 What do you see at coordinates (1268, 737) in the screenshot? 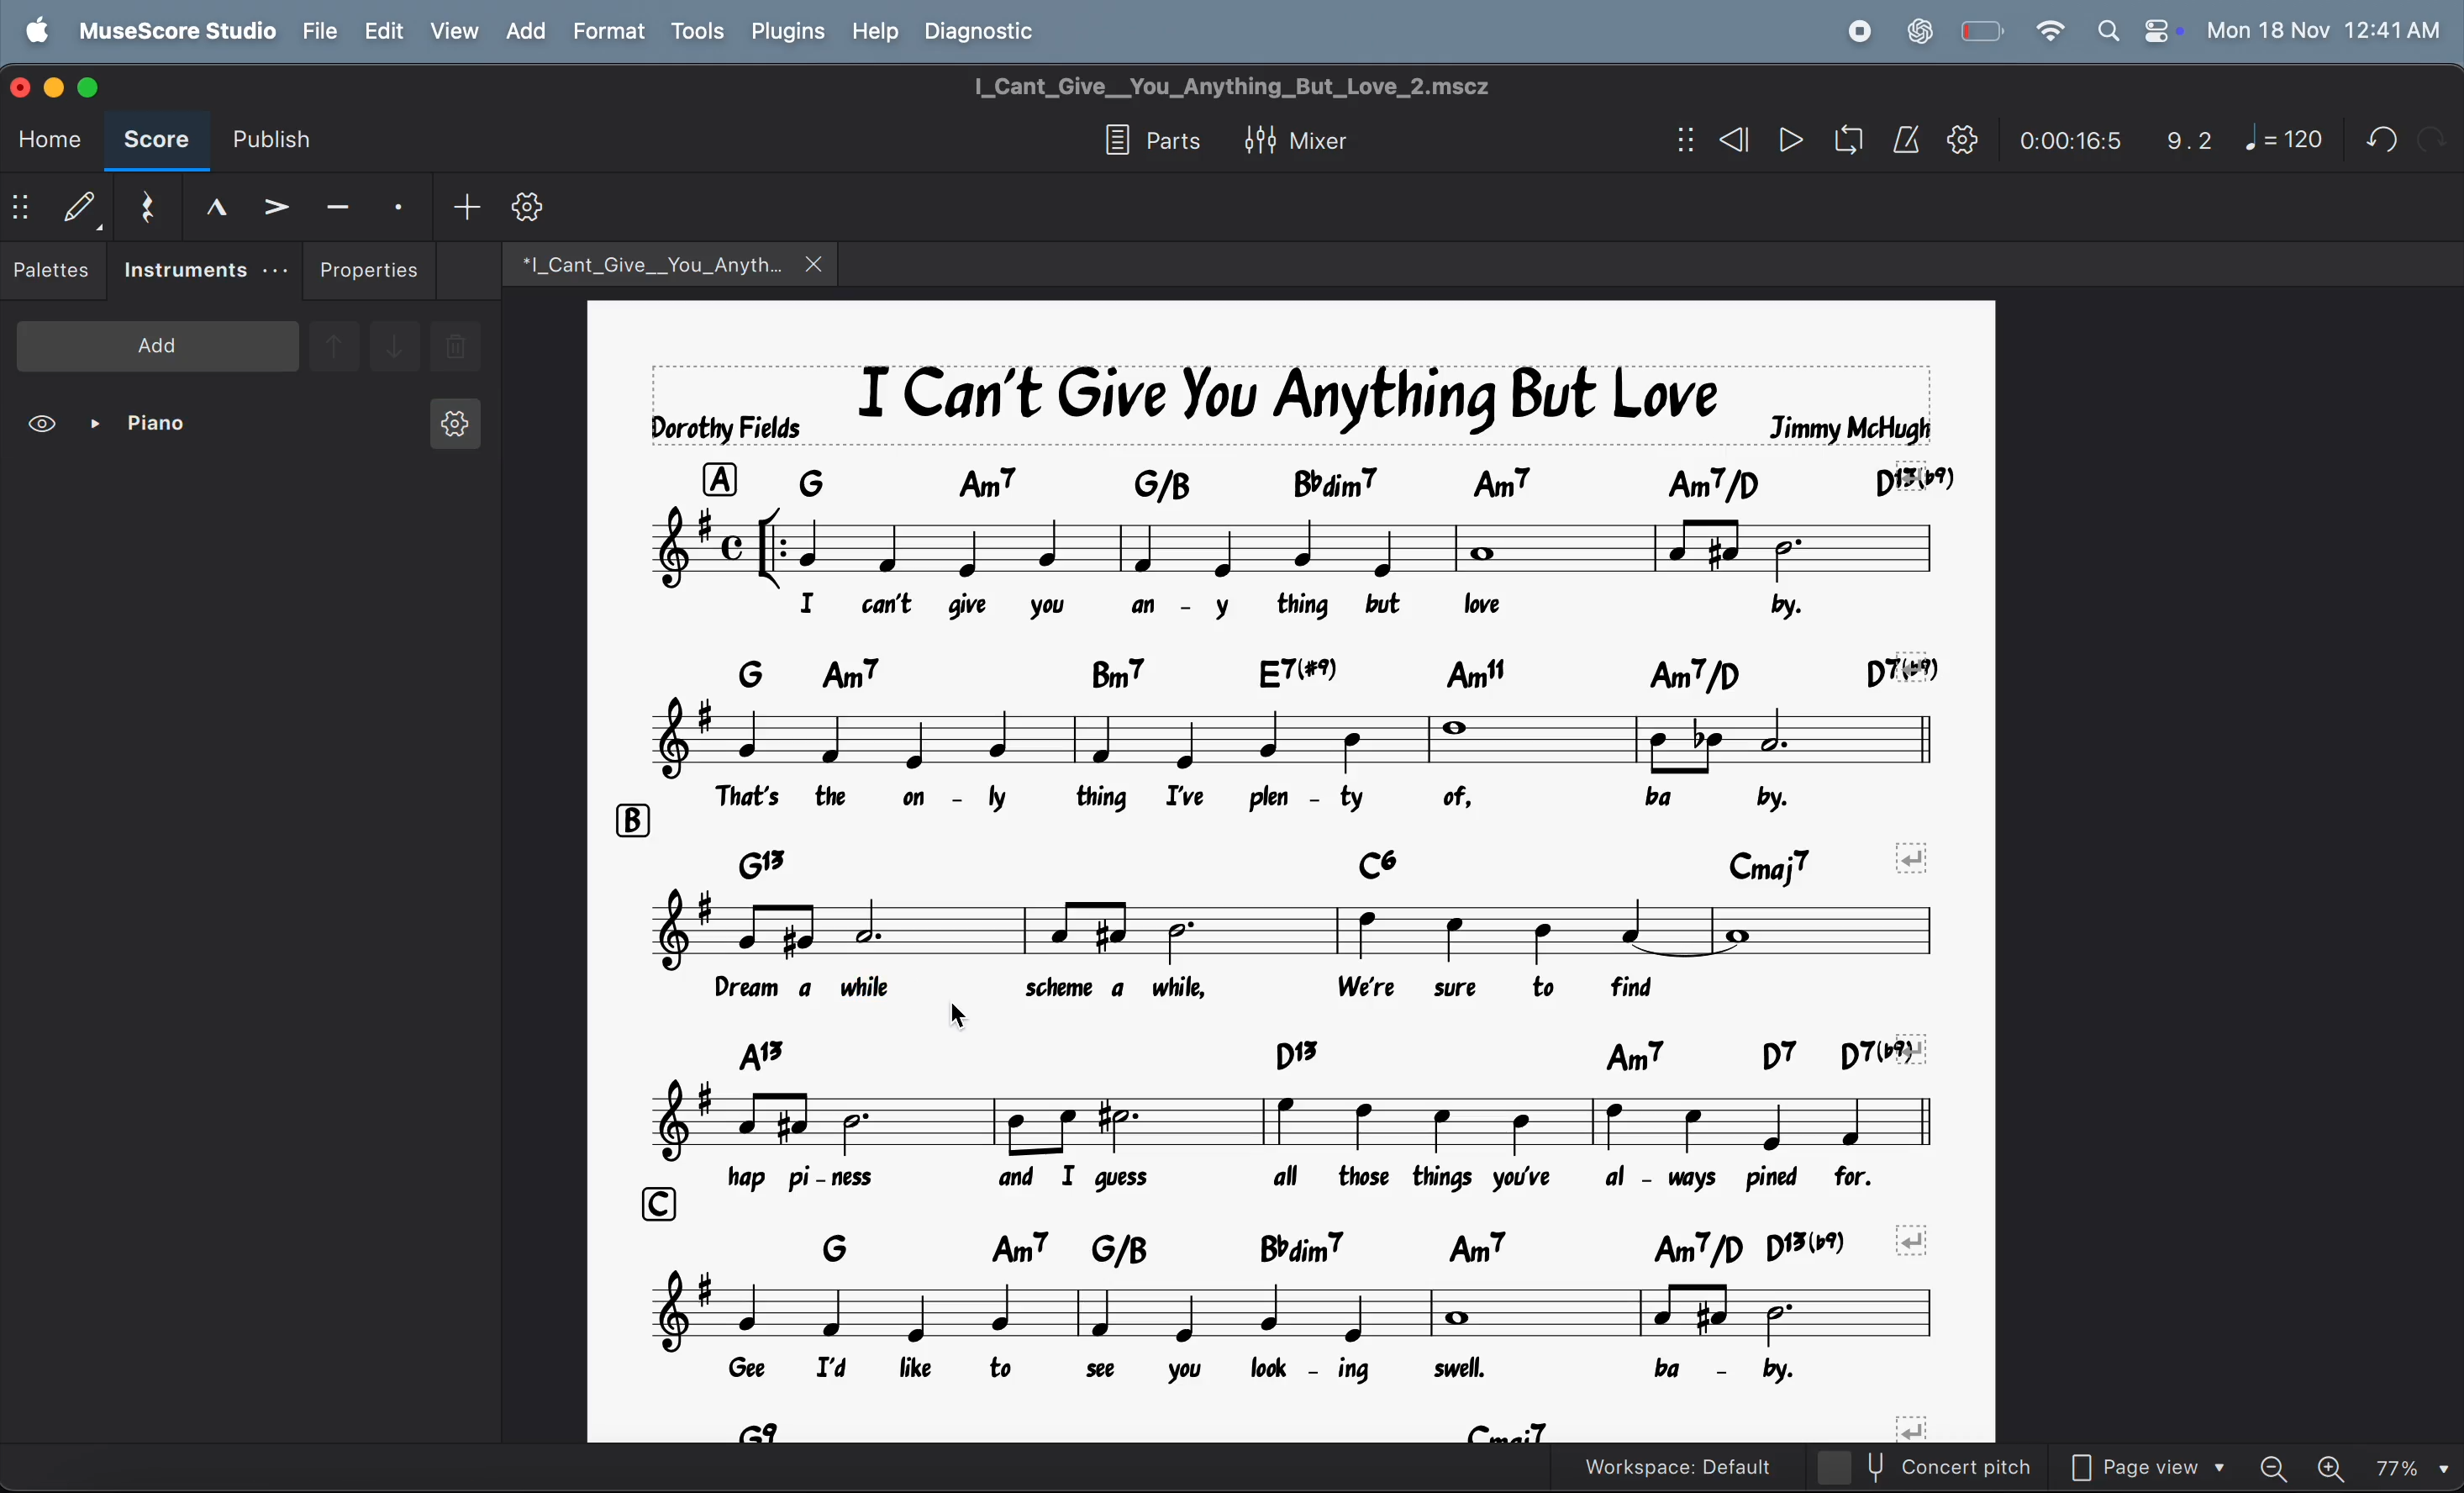
I see `notes` at bounding box center [1268, 737].